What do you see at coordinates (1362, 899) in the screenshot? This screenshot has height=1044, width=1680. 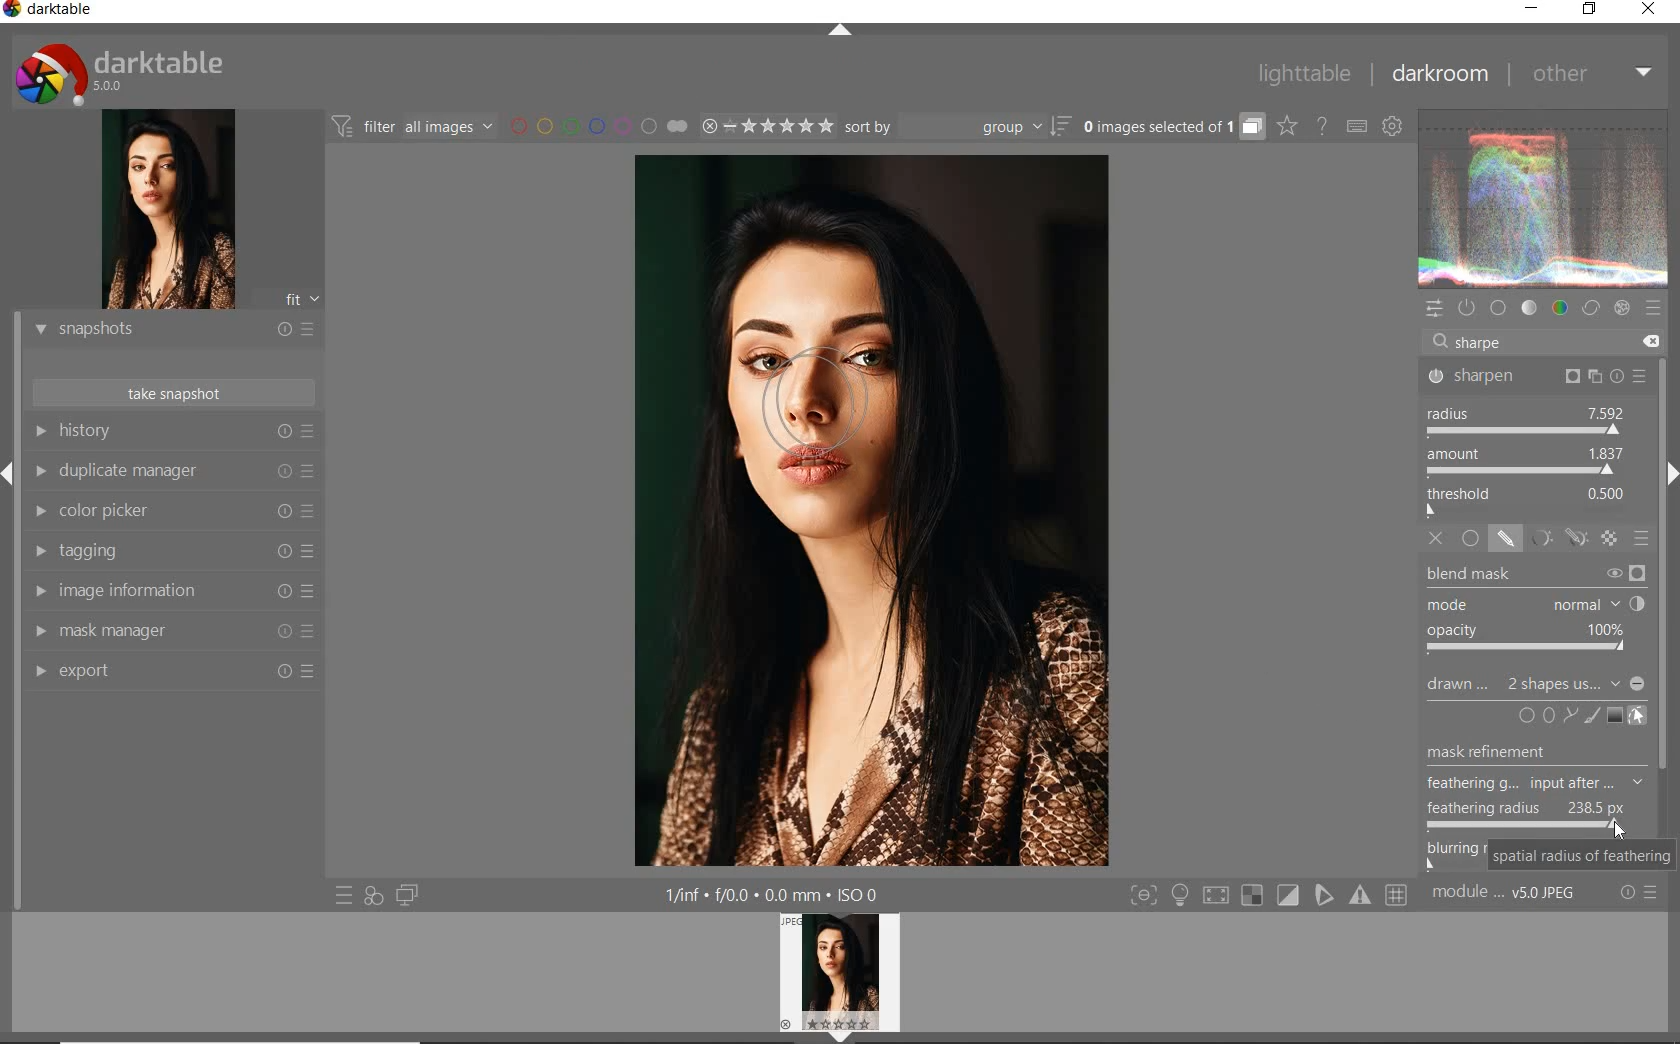 I see `sign ` at bounding box center [1362, 899].